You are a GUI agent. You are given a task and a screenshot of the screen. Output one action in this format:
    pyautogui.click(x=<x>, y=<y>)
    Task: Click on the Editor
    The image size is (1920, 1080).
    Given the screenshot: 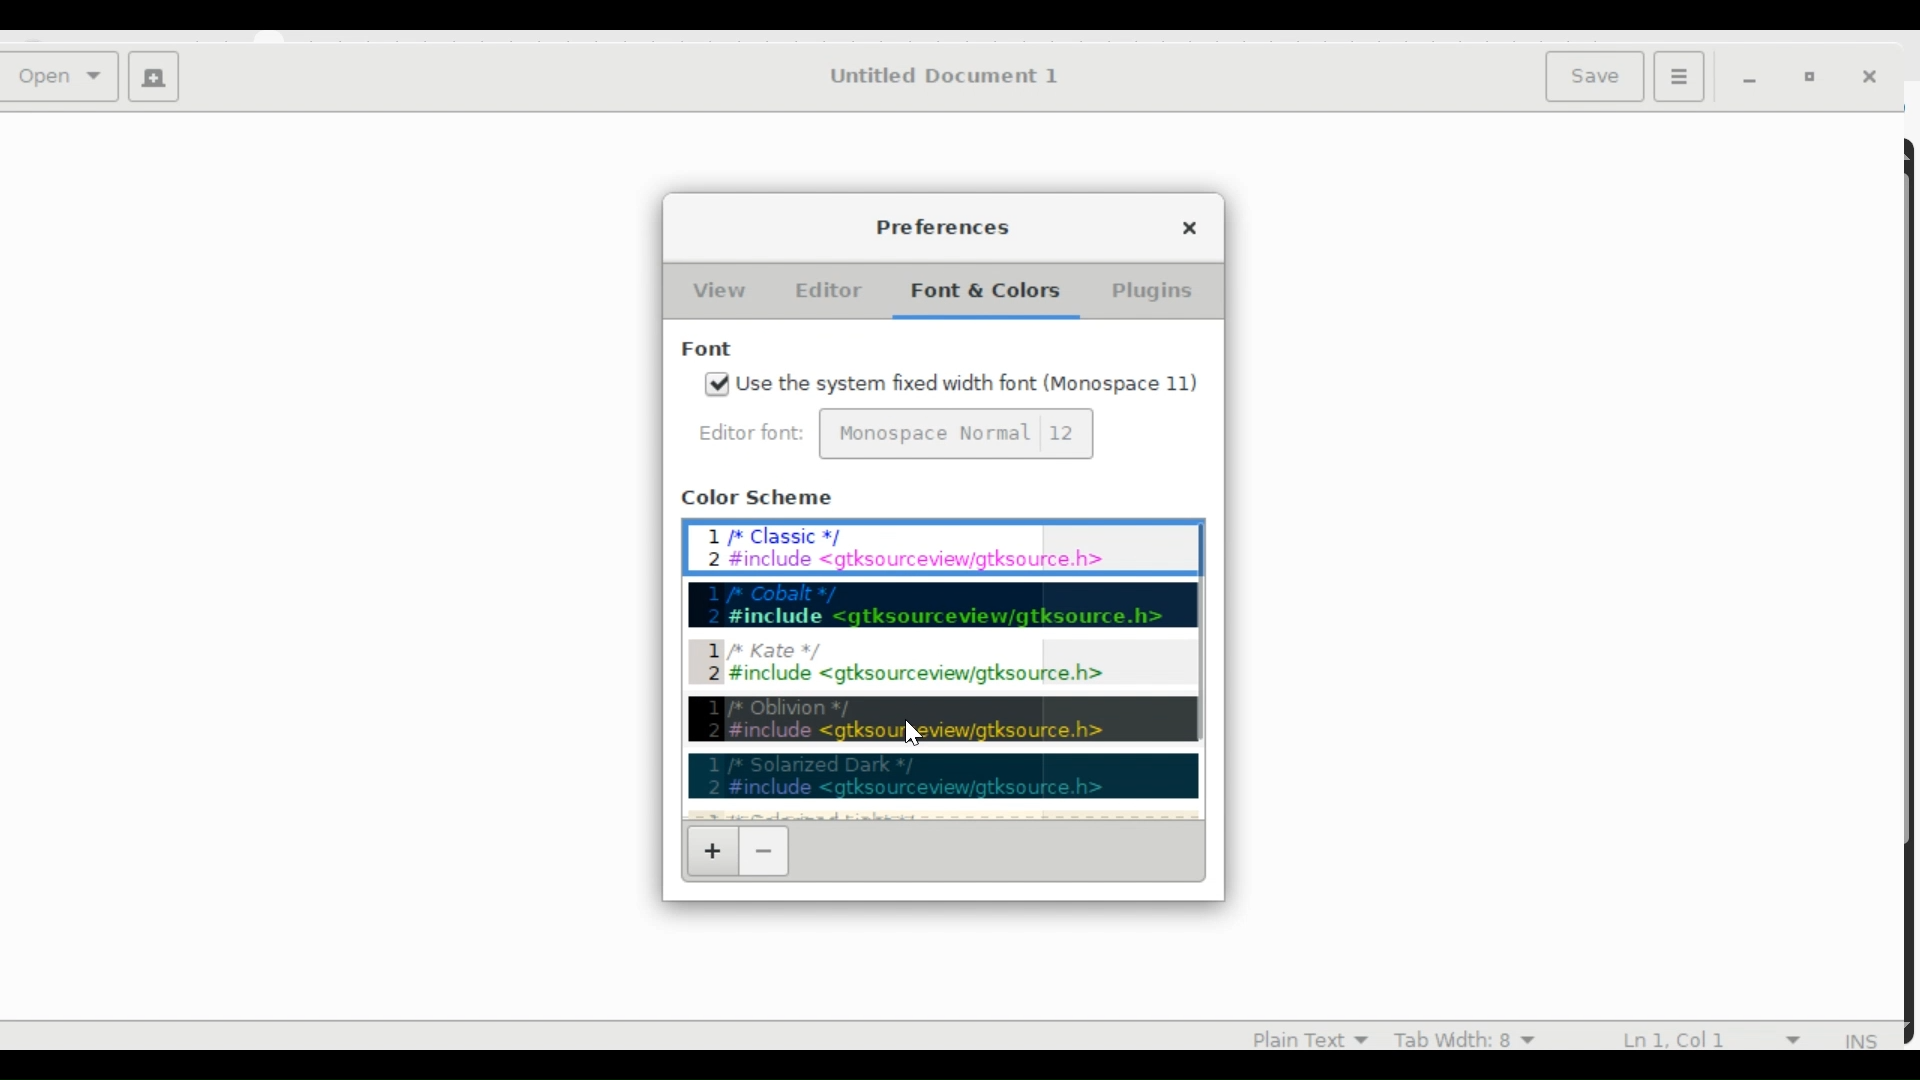 What is the action you would take?
    pyautogui.click(x=825, y=290)
    